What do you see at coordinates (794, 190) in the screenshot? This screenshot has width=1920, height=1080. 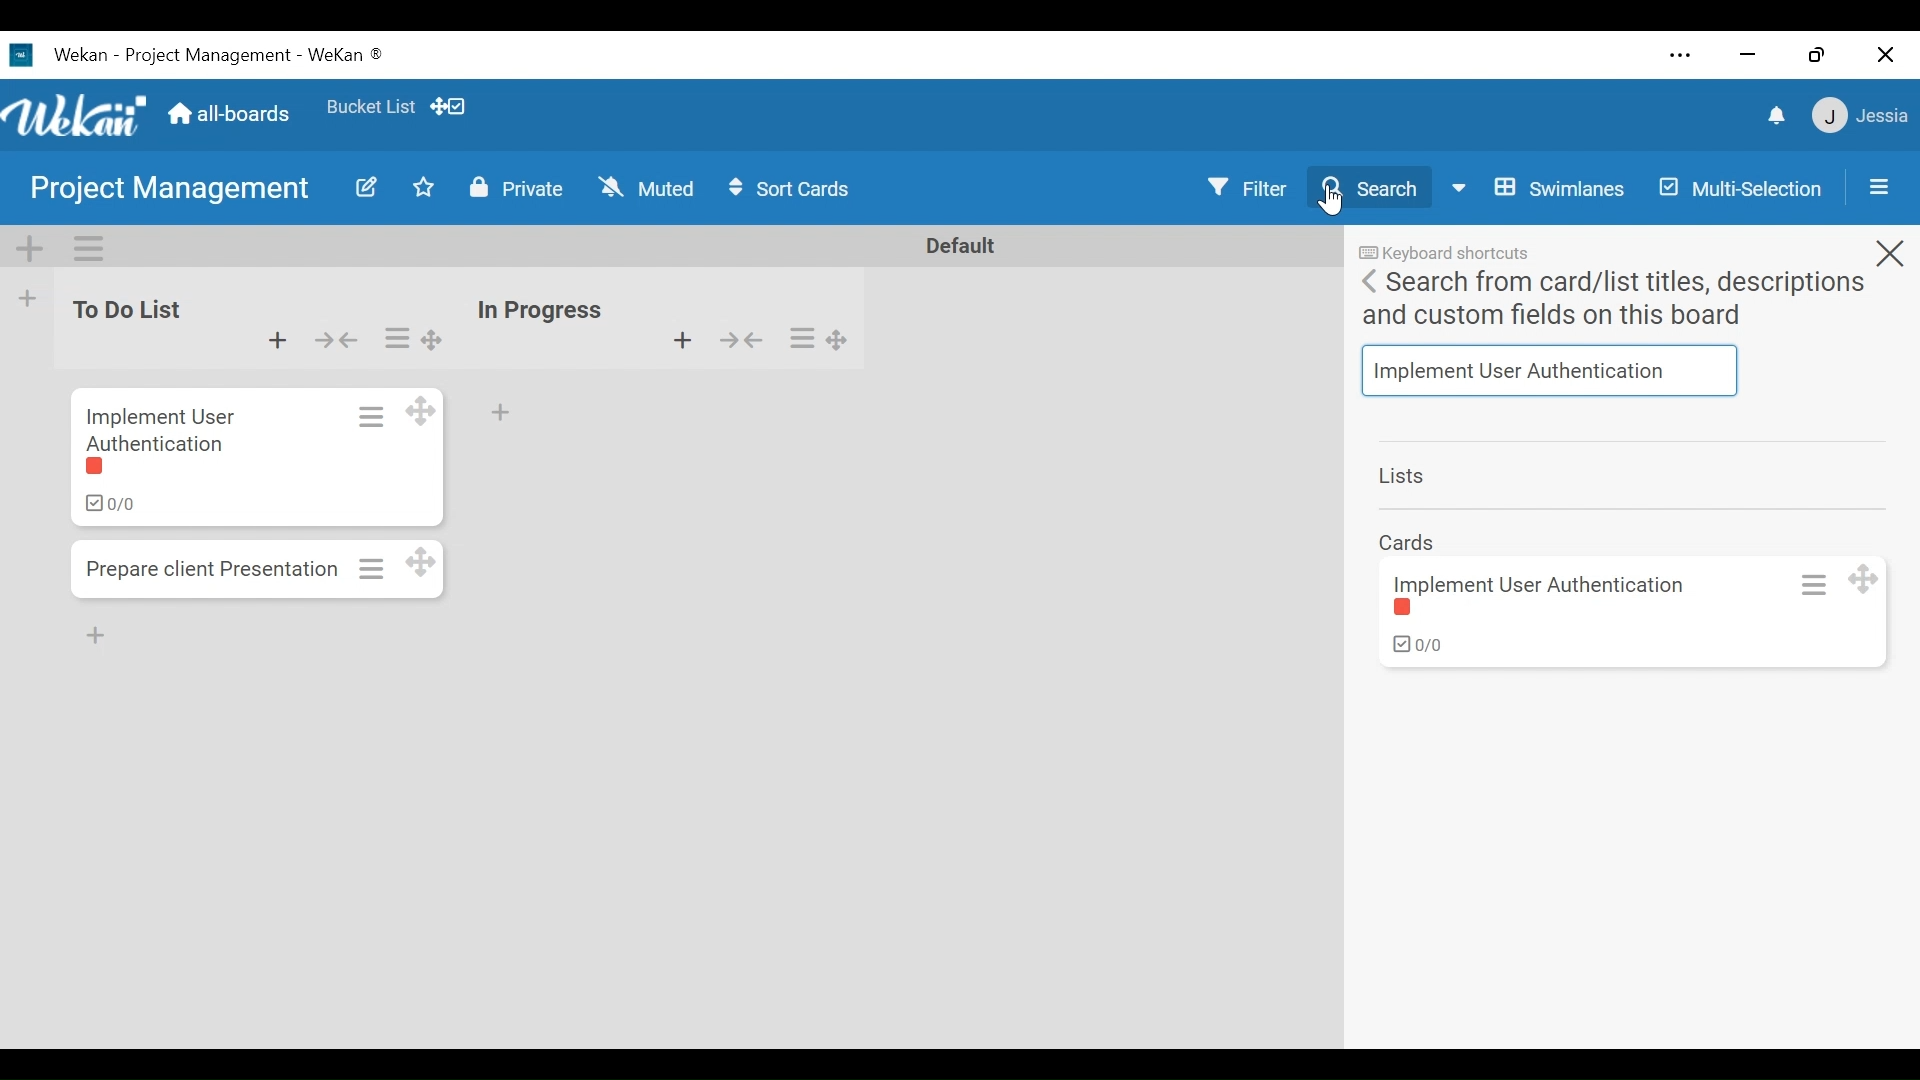 I see `Sort Icons` at bounding box center [794, 190].